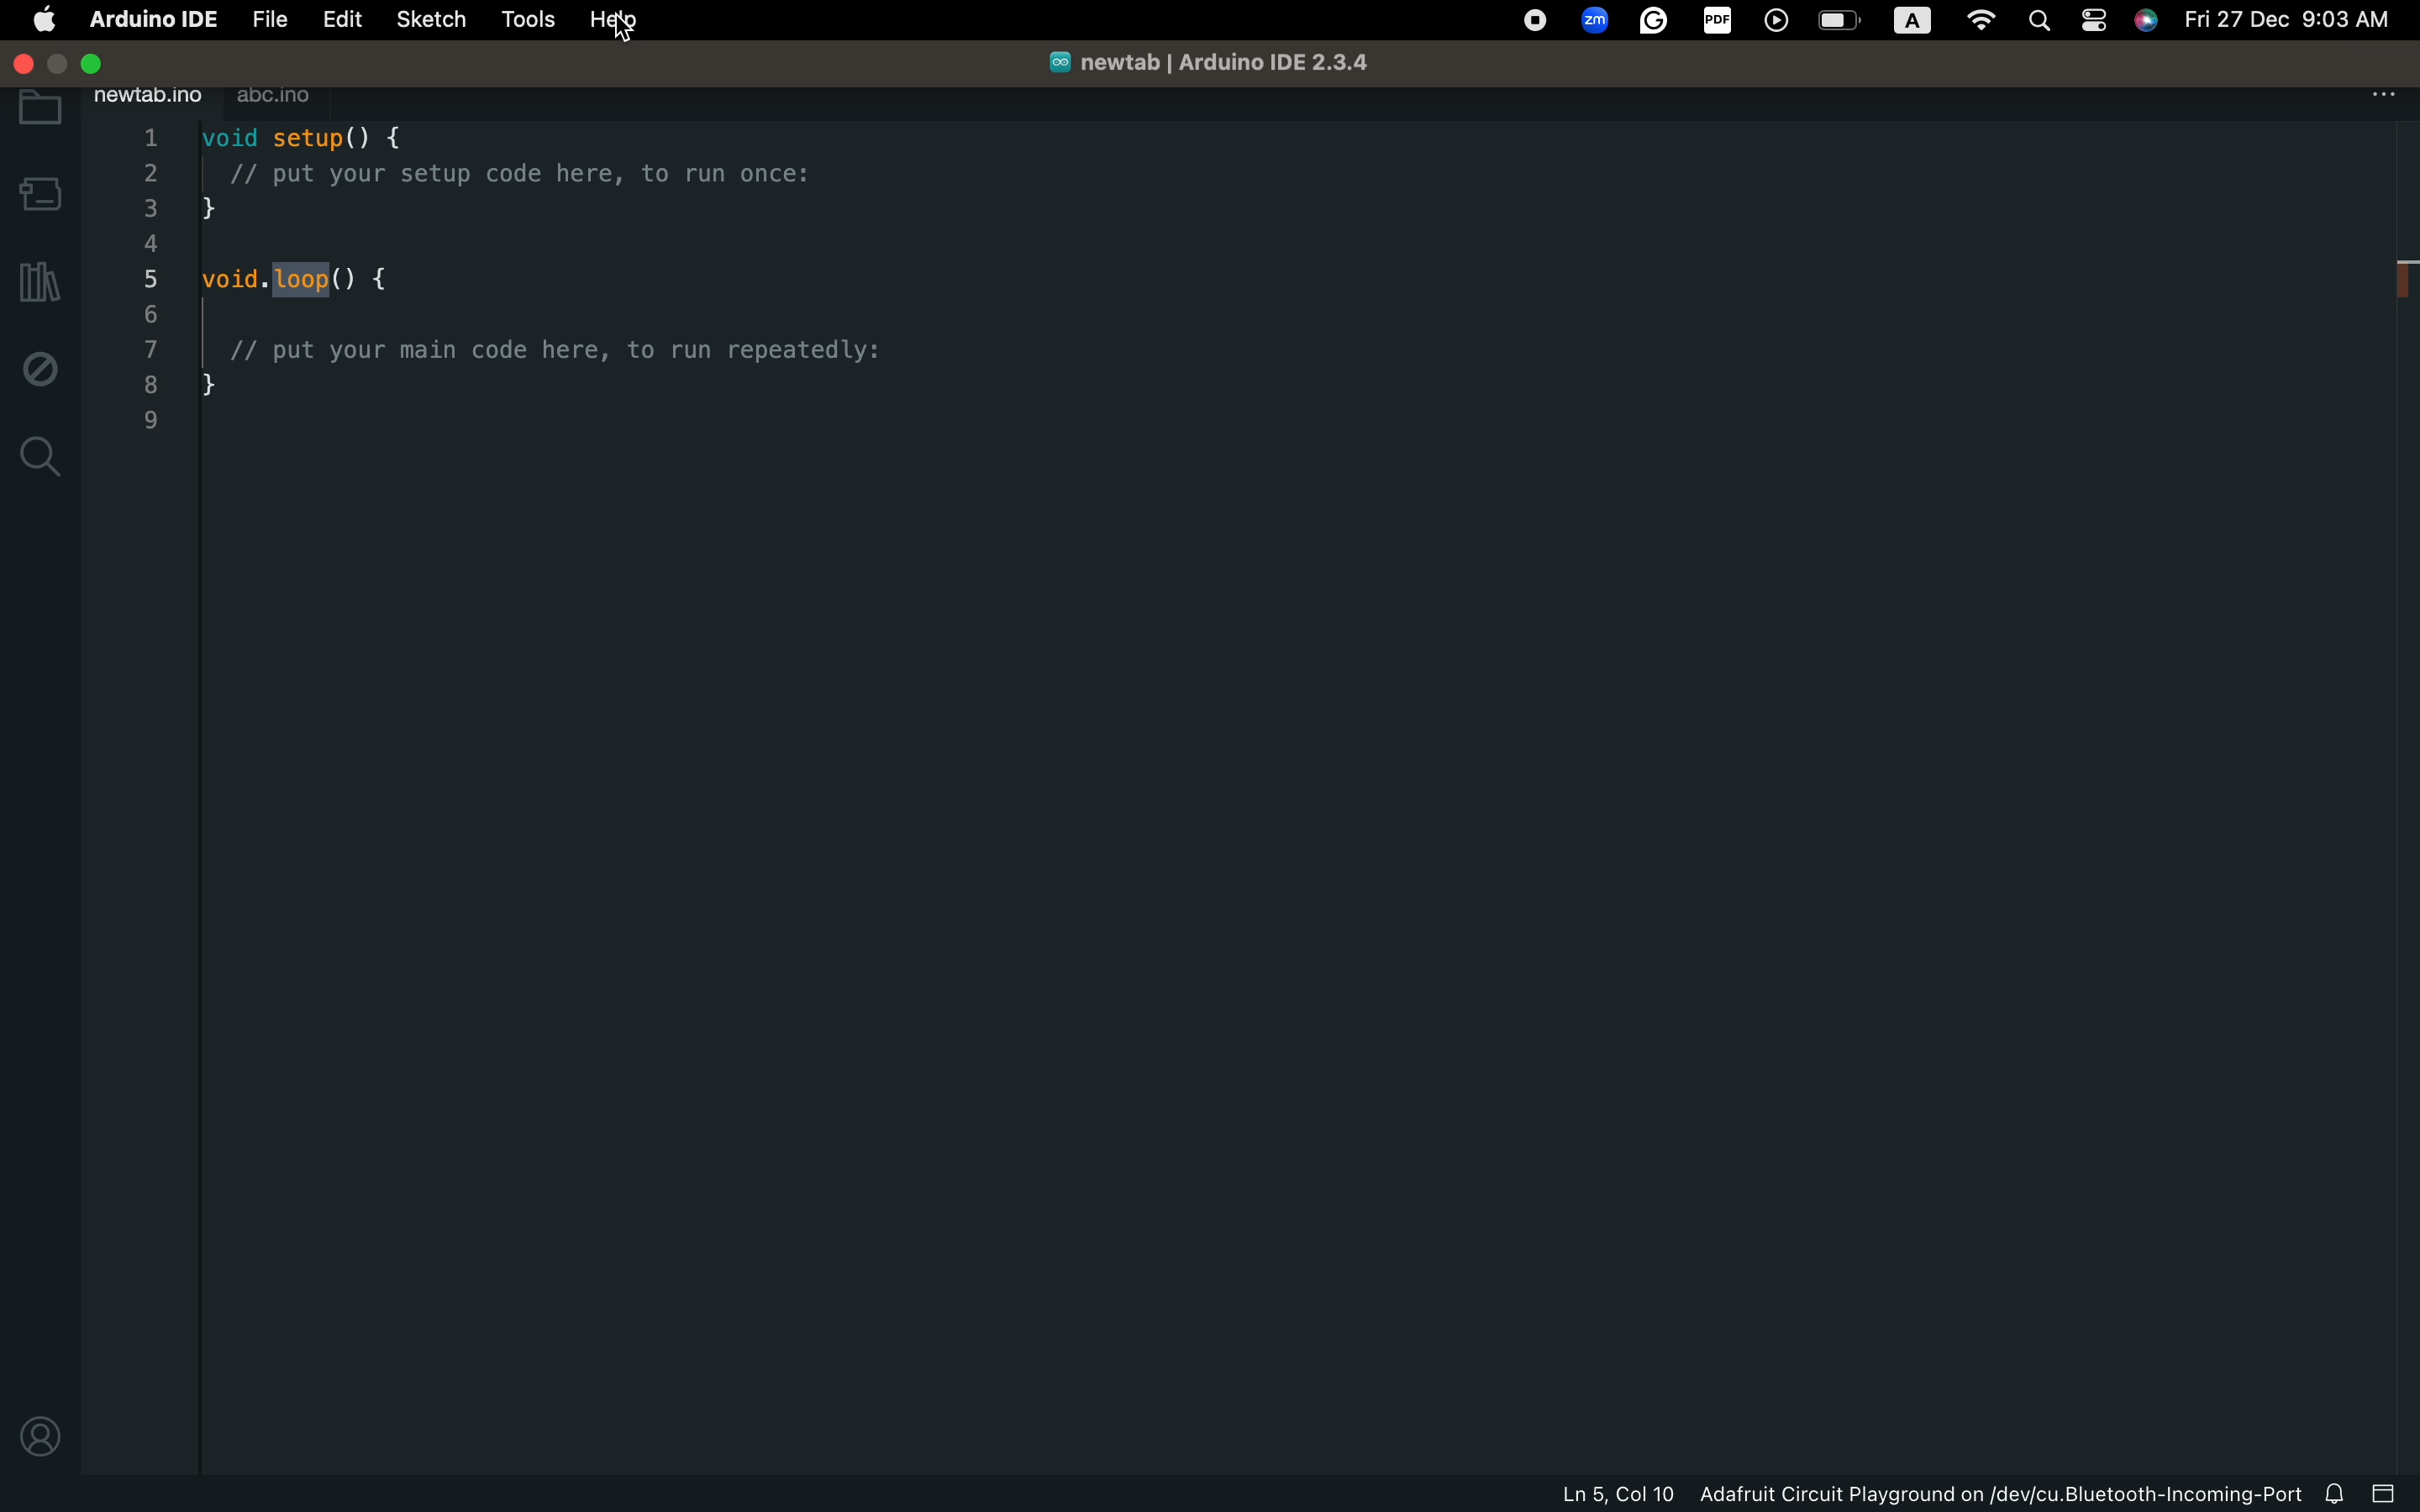 The height and width of the screenshot is (1512, 2420). Describe the element at coordinates (1650, 21) in the screenshot. I see `Grammerly` at that location.